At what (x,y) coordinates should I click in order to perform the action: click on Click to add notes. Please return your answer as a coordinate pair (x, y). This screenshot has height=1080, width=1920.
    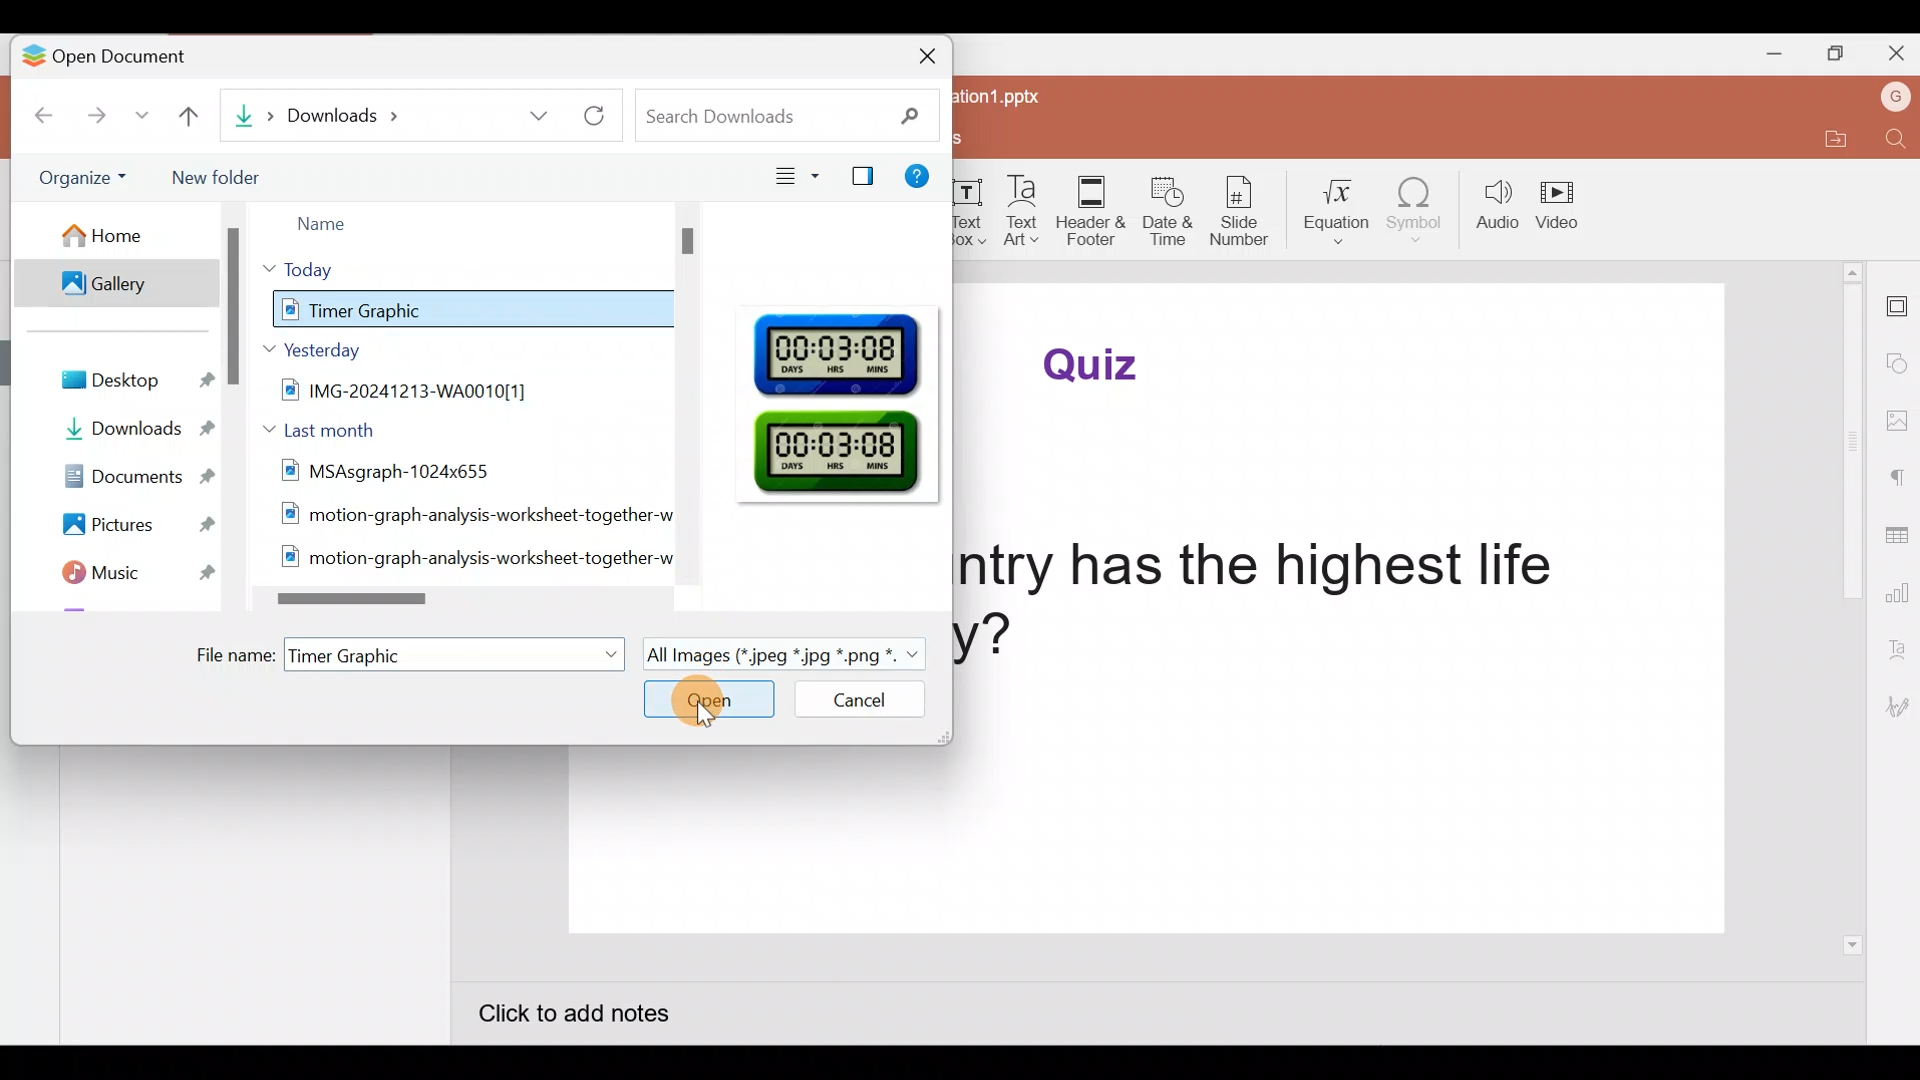
    Looking at the image, I should click on (594, 1018).